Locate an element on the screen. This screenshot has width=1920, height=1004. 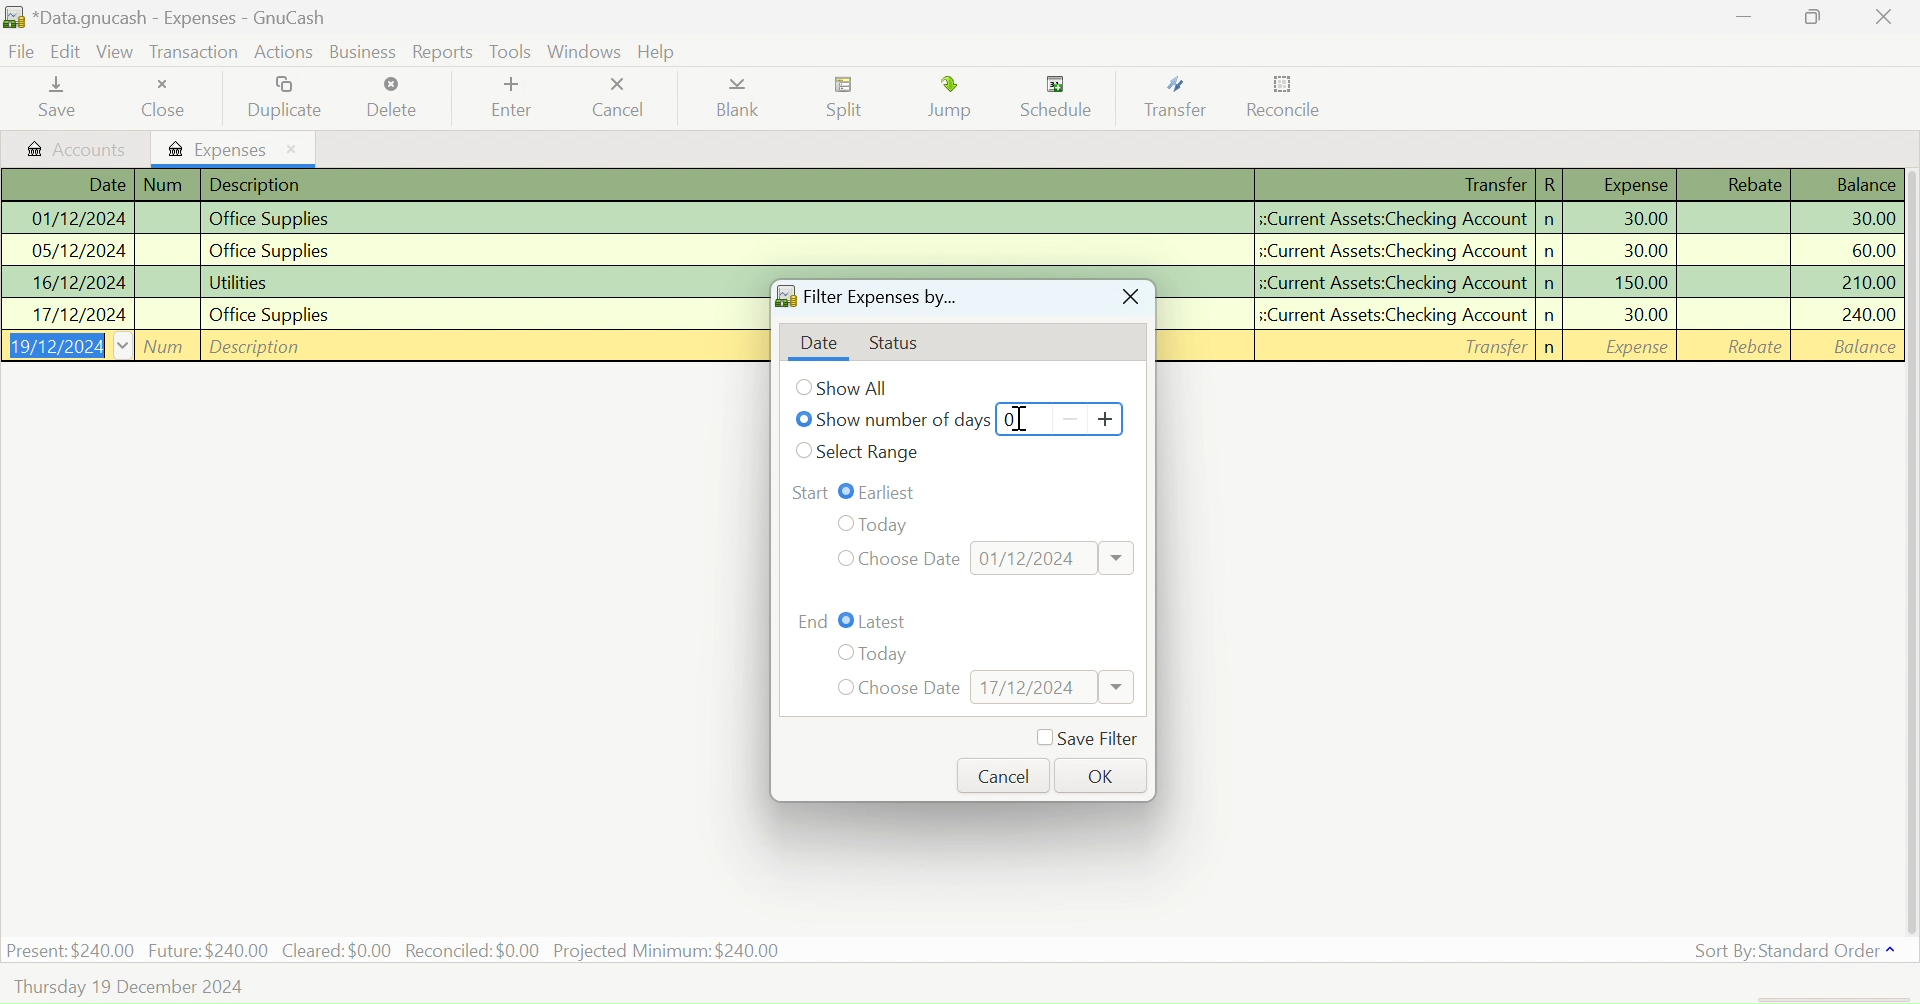
Close is located at coordinates (169, 98).